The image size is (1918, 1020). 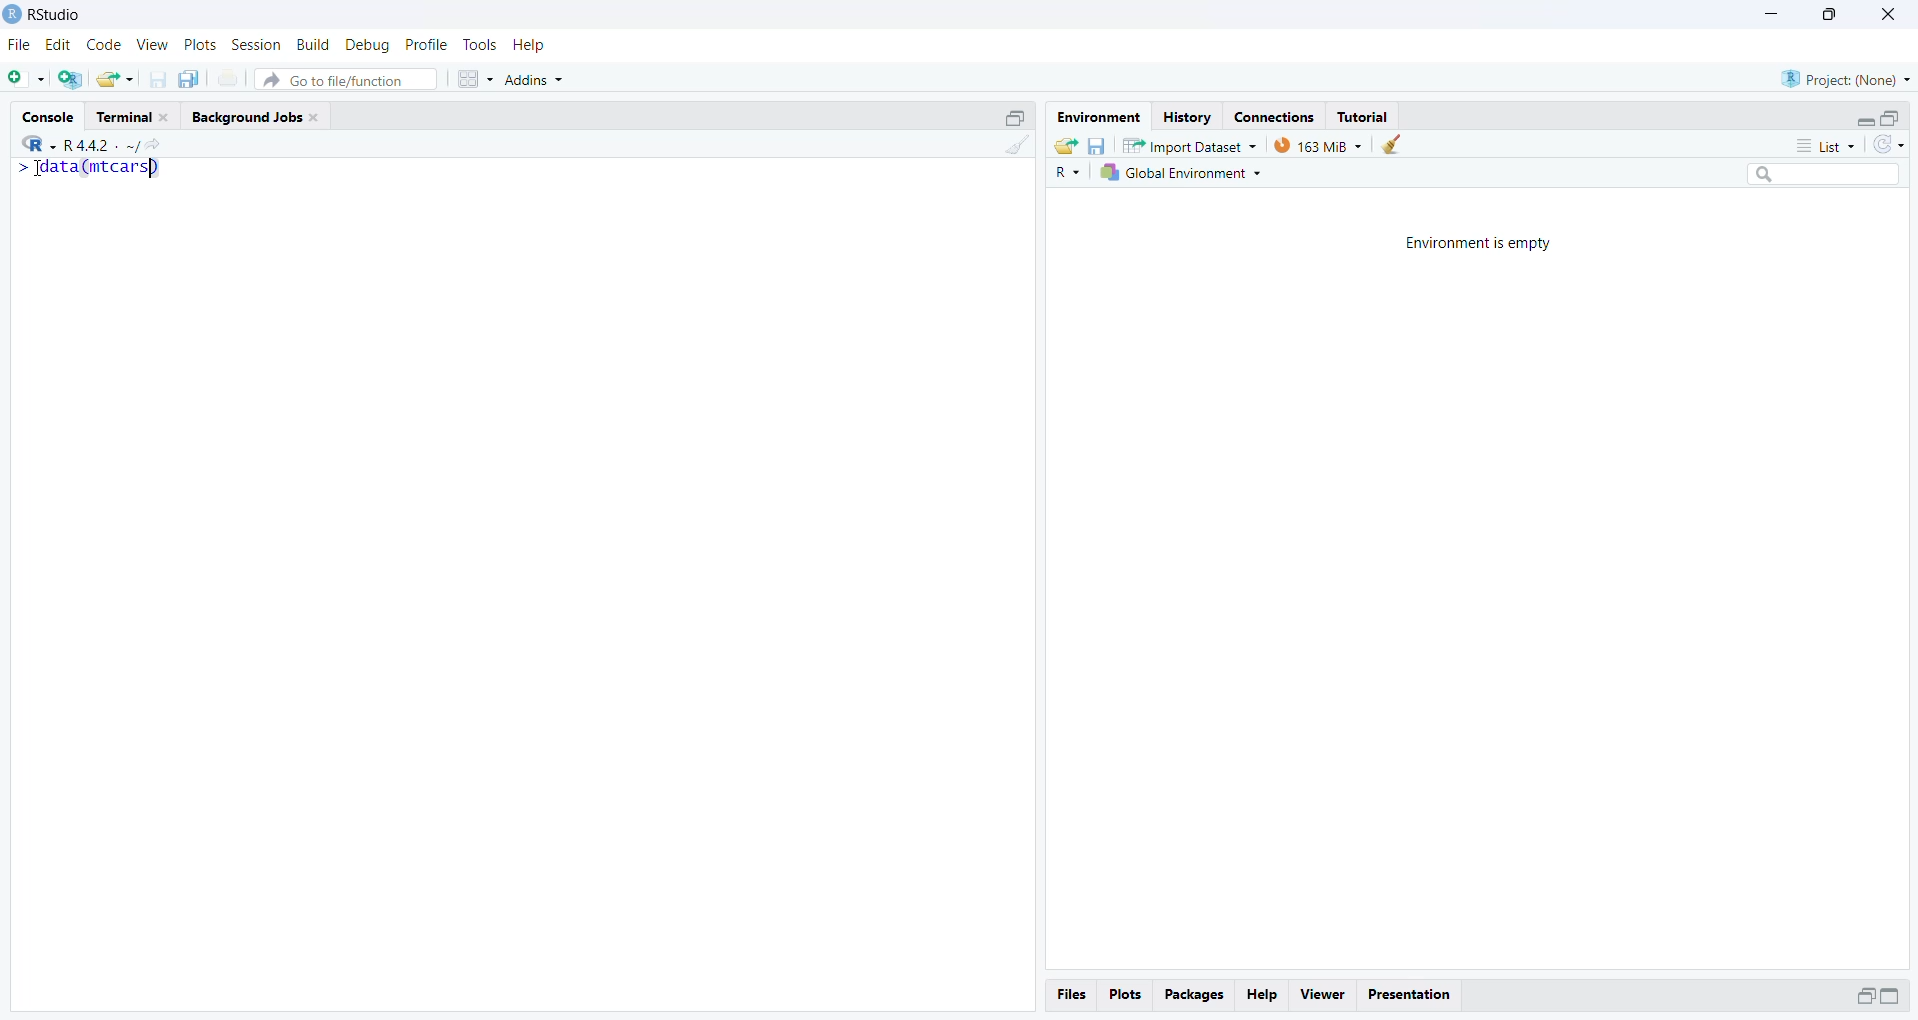 I want to click on share icon, so click(x=154, y=146).